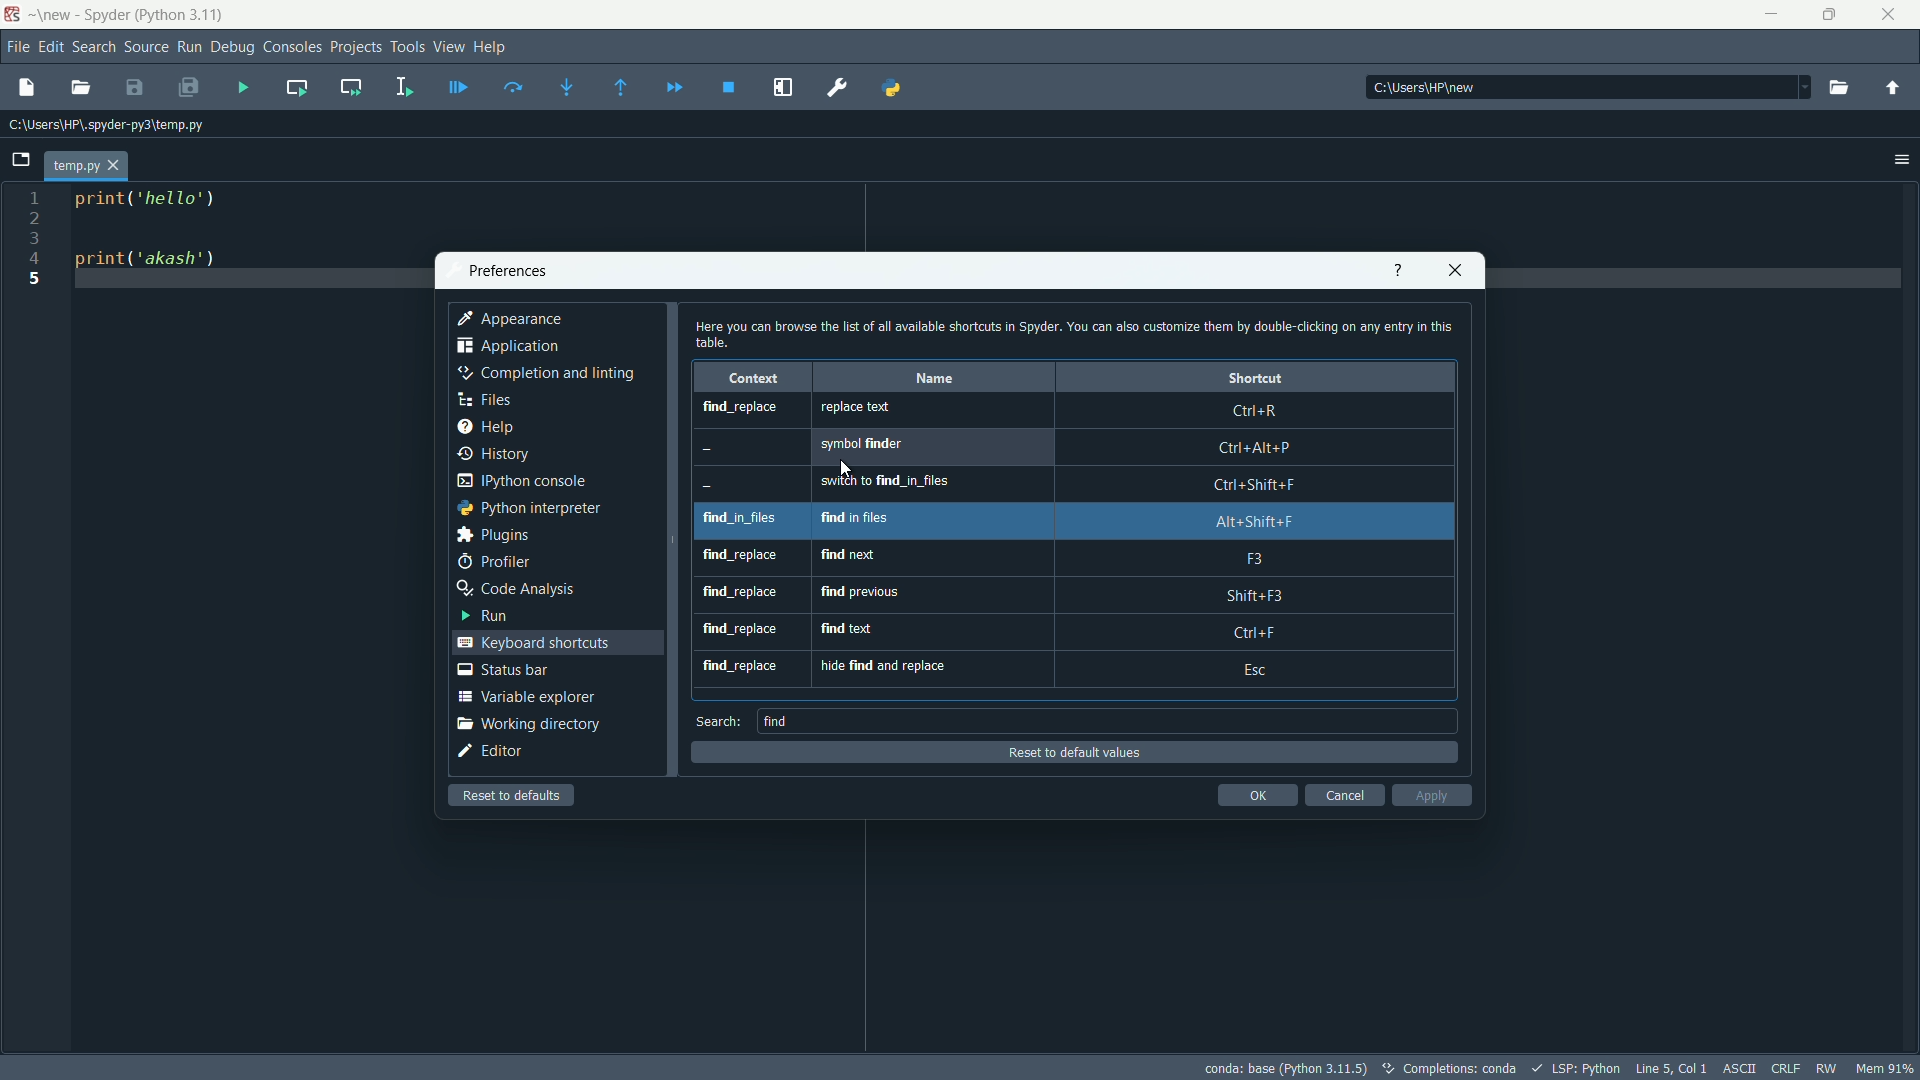 This screenshot has height=1080, width=1920. What do you see at coordinates (1579, 1069) in the screenshot?
I see `LSP : Python` at bounding box center [1579, 1069].